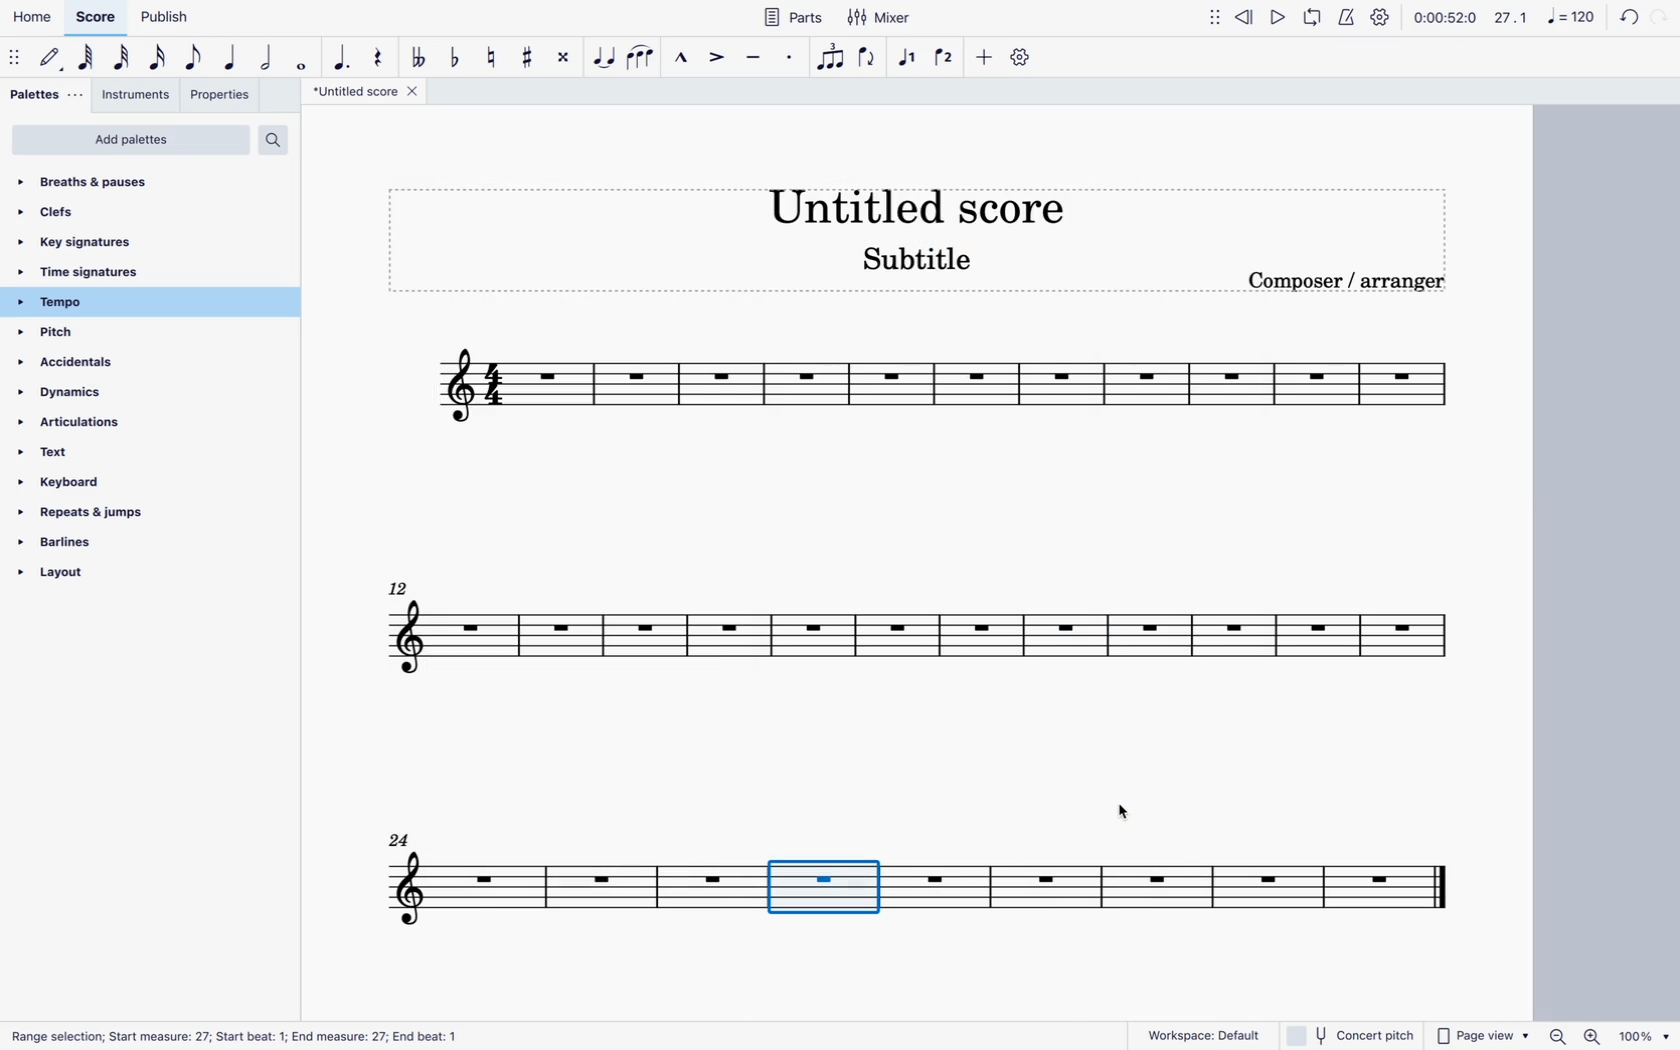 This screenshot has height=1050, width=1680. What do you see at coordinates (52, 56) in the screenshot?
I see `default` at bounding box center [52, 56].